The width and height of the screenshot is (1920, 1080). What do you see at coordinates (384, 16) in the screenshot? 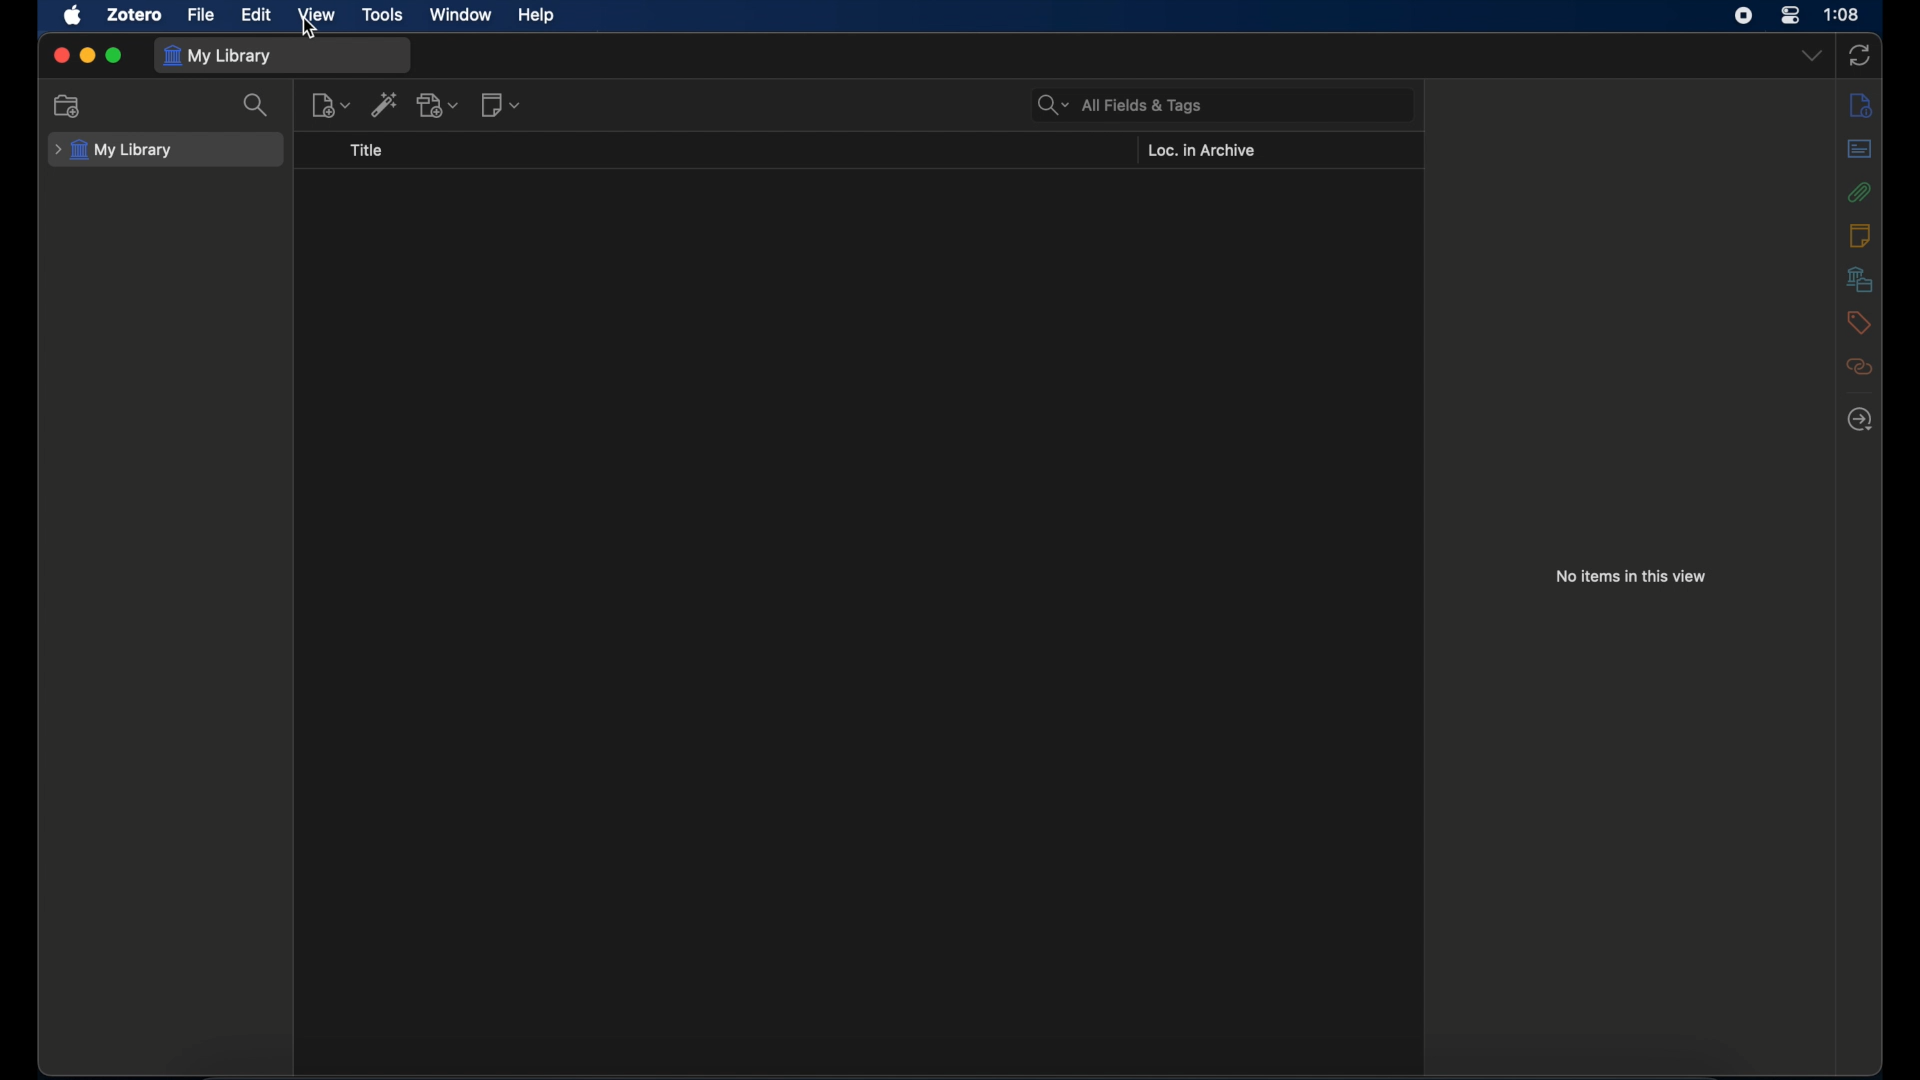
I see `tools` at bounding box center [384, 16].